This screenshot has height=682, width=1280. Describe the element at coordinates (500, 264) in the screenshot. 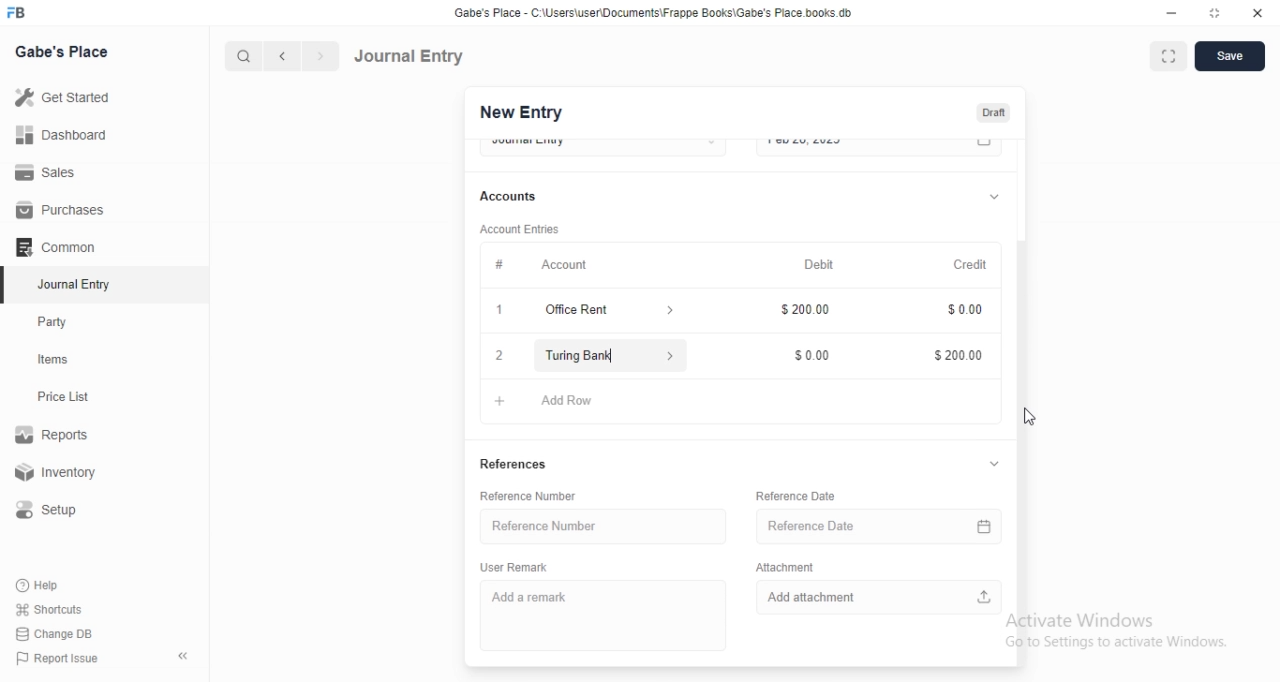

I see `` at that location.